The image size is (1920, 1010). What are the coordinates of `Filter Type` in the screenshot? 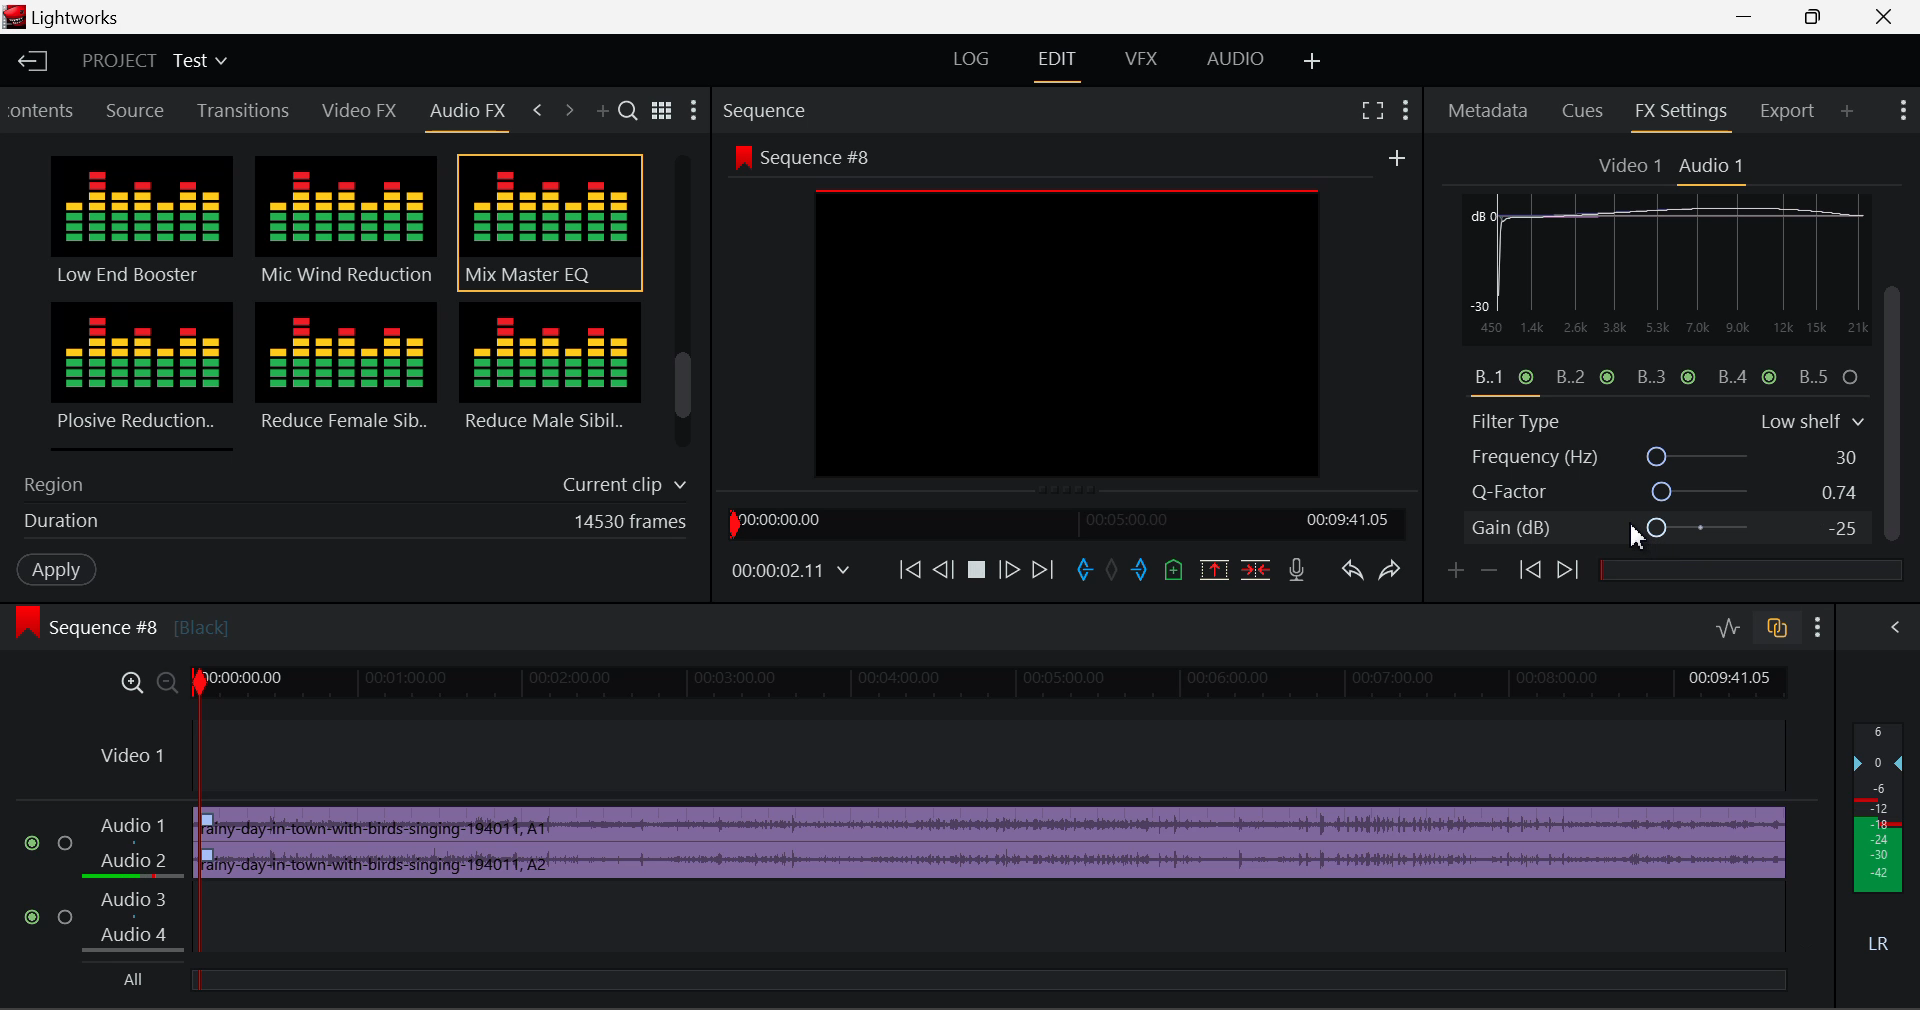 It's located at (1667, 419).